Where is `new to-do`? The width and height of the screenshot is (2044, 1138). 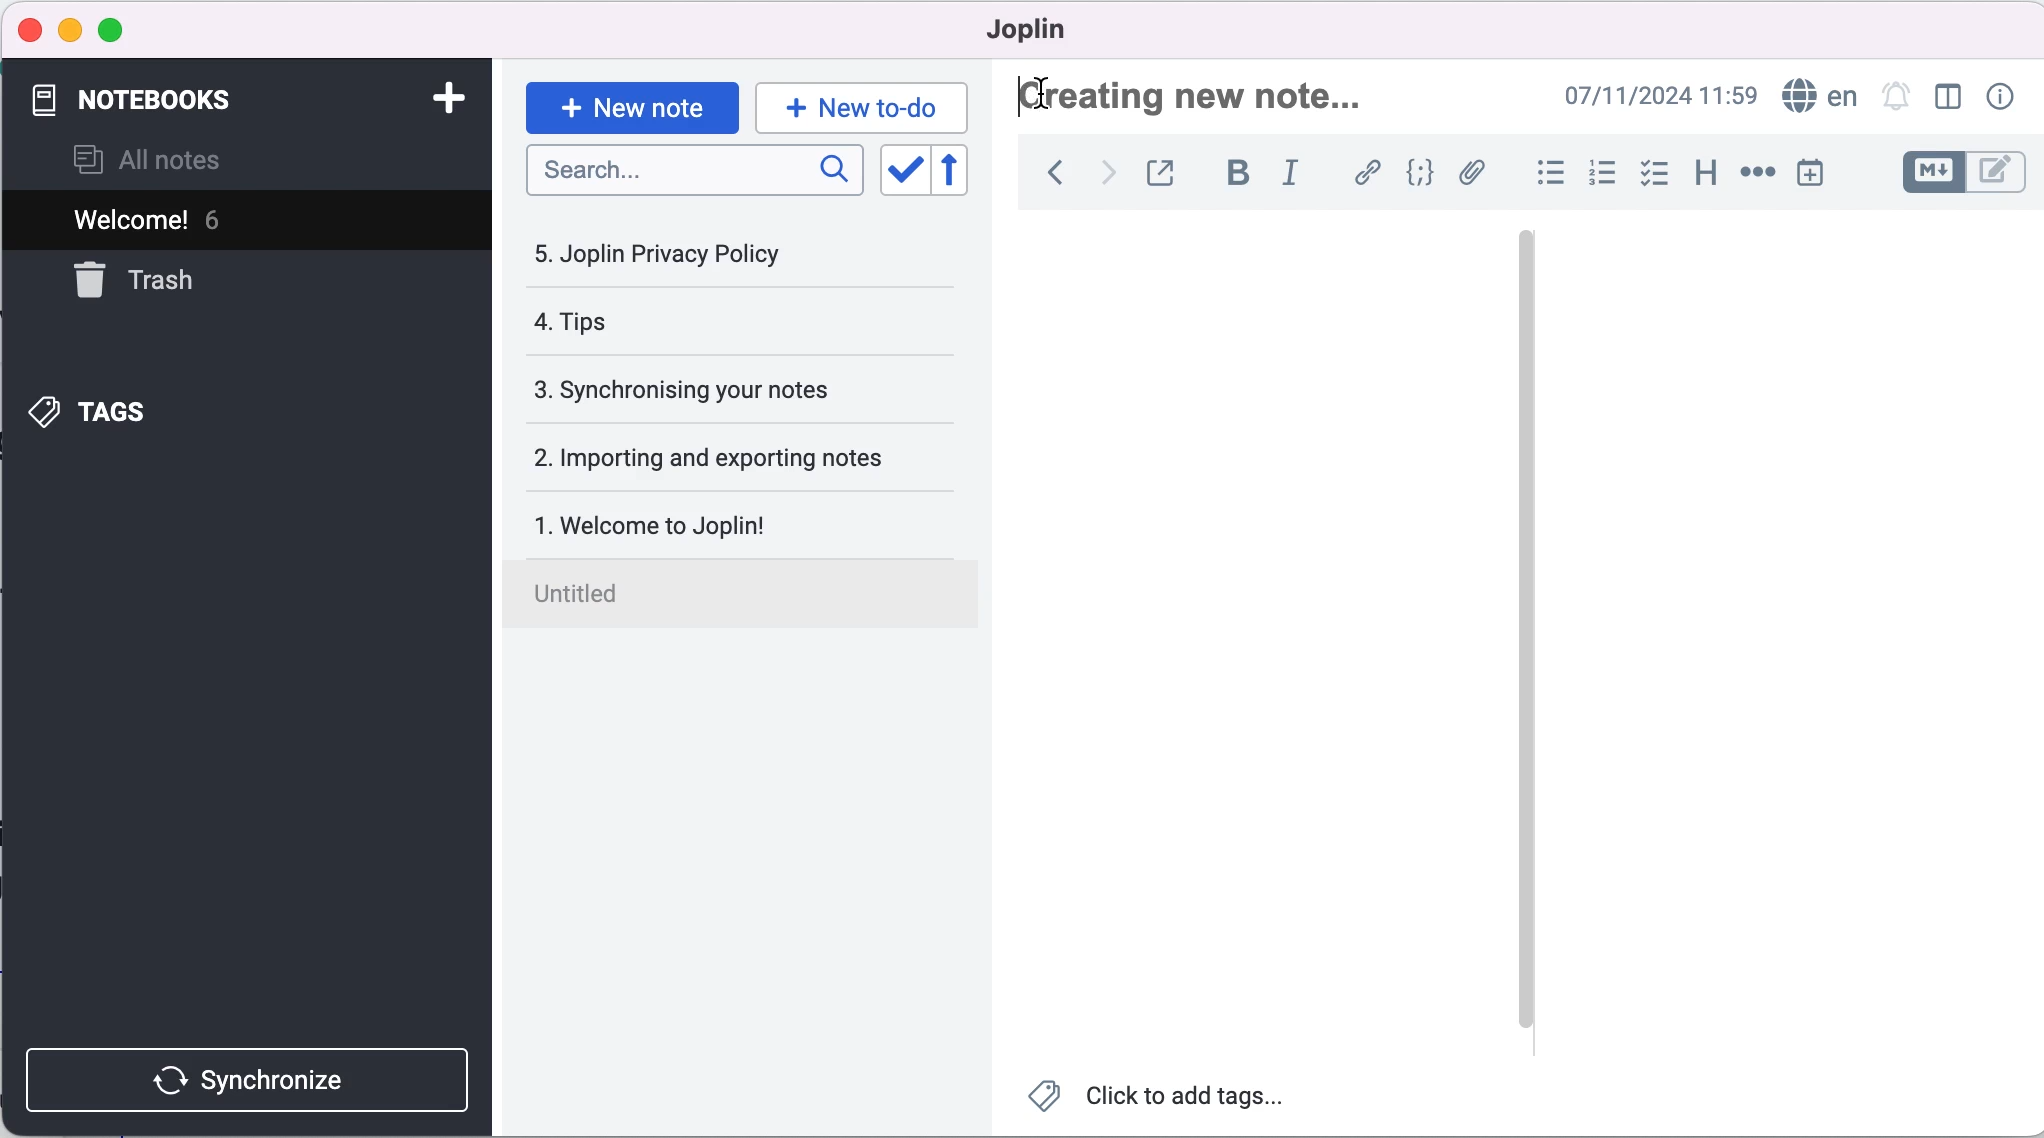 new to-do is located at coordinates (866, 103).